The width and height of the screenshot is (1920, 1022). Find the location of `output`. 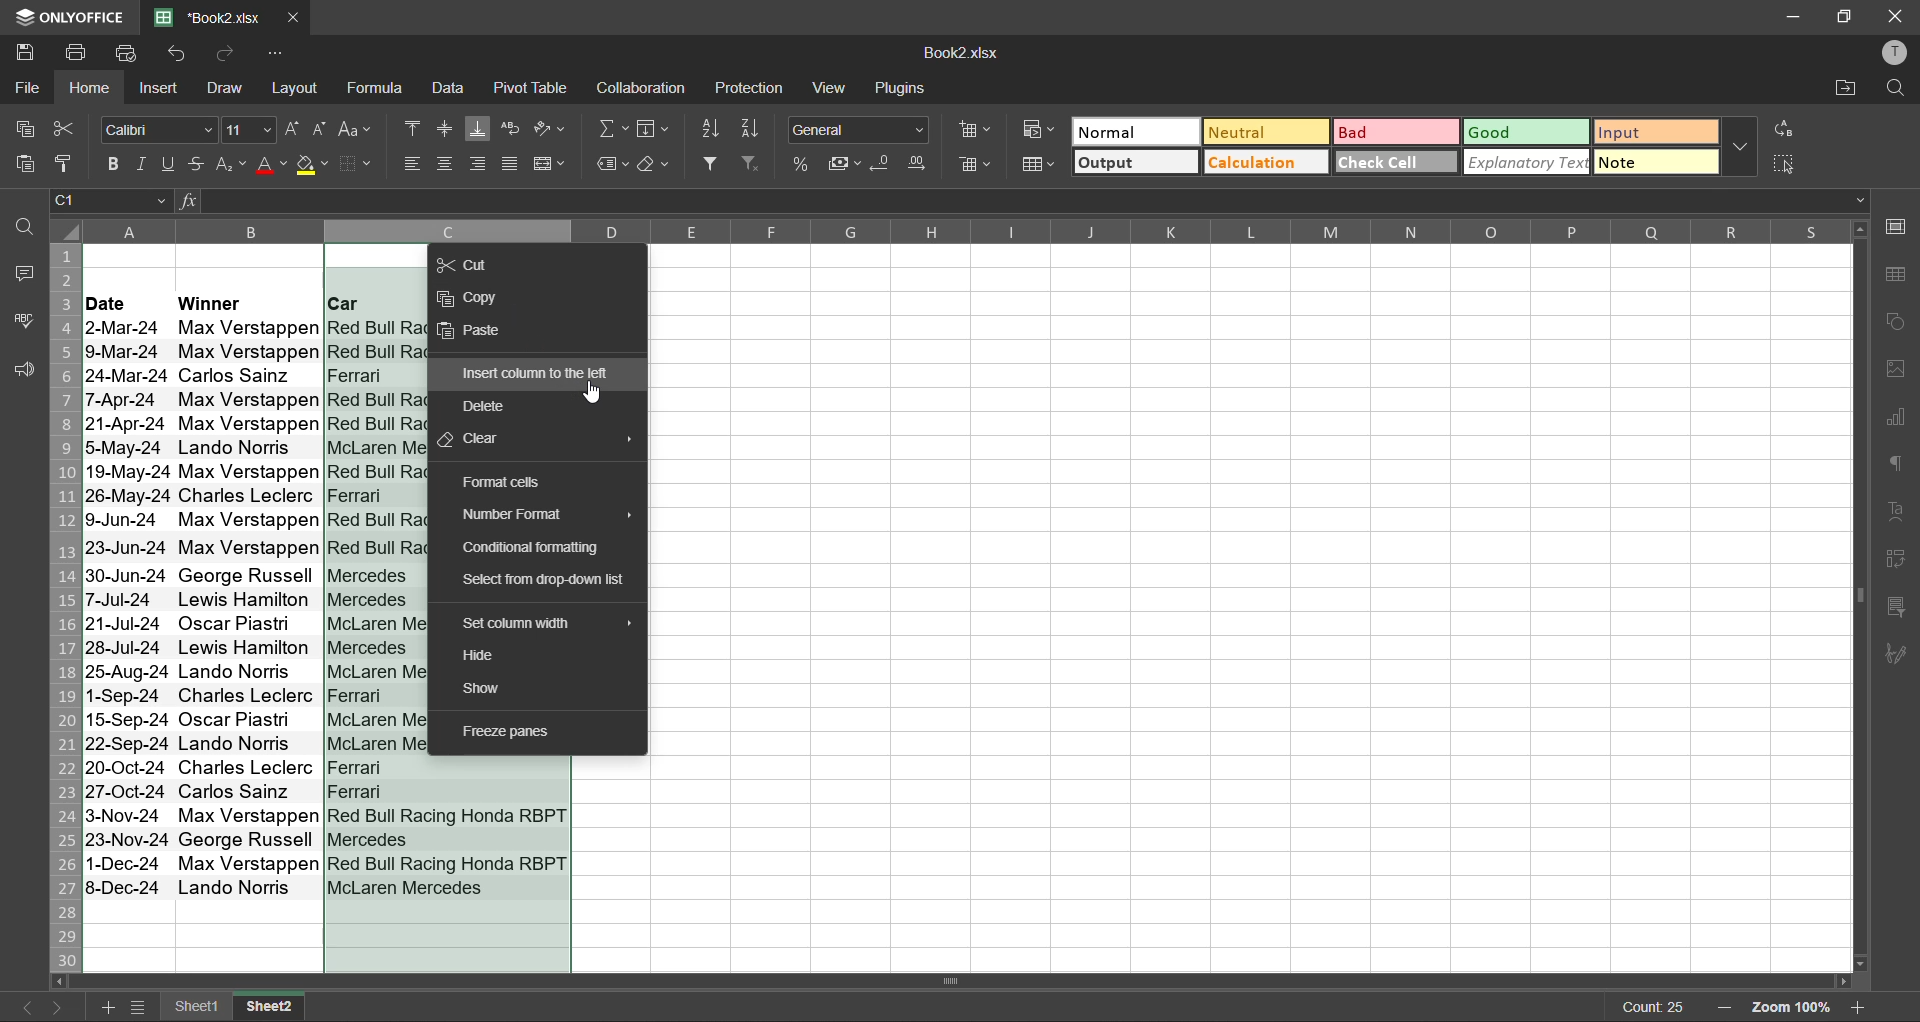

output is located at coordinates (1134, 164).